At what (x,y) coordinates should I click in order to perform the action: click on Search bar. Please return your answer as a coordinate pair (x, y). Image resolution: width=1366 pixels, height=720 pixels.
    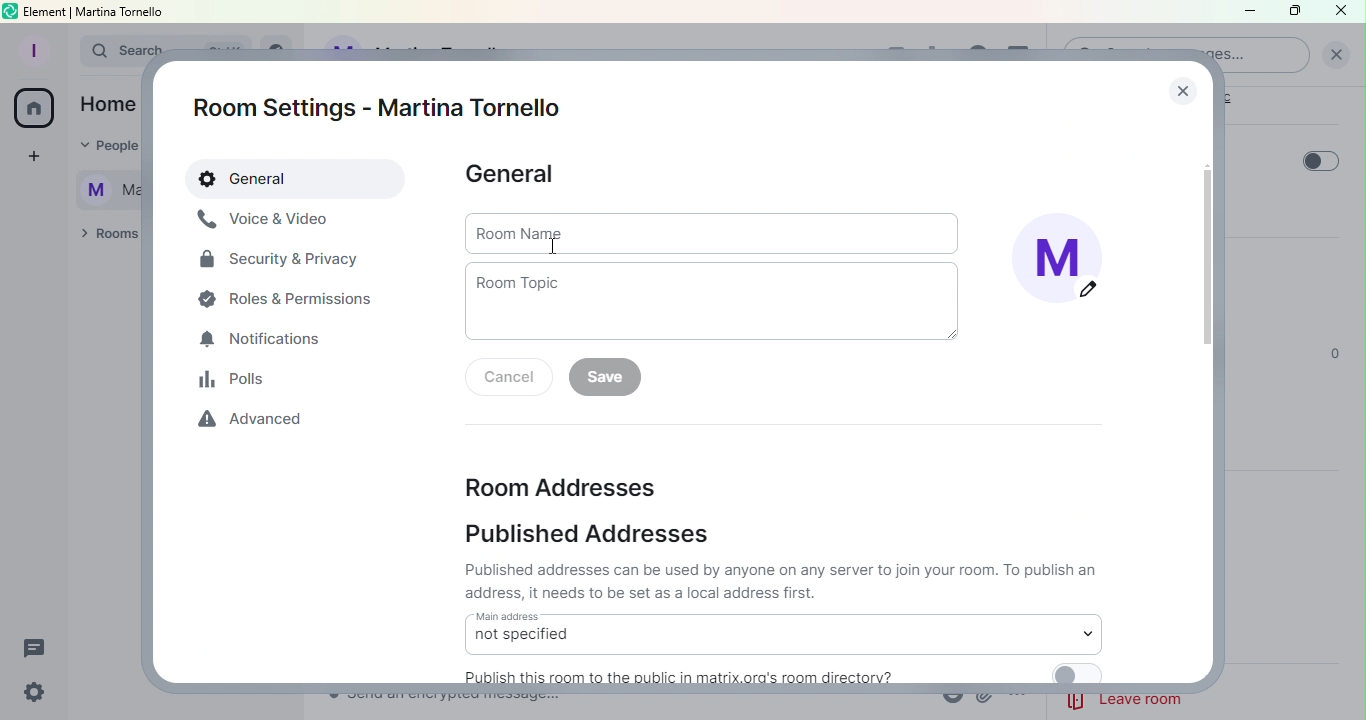
    Looking at the image, I should click on (106, 51).